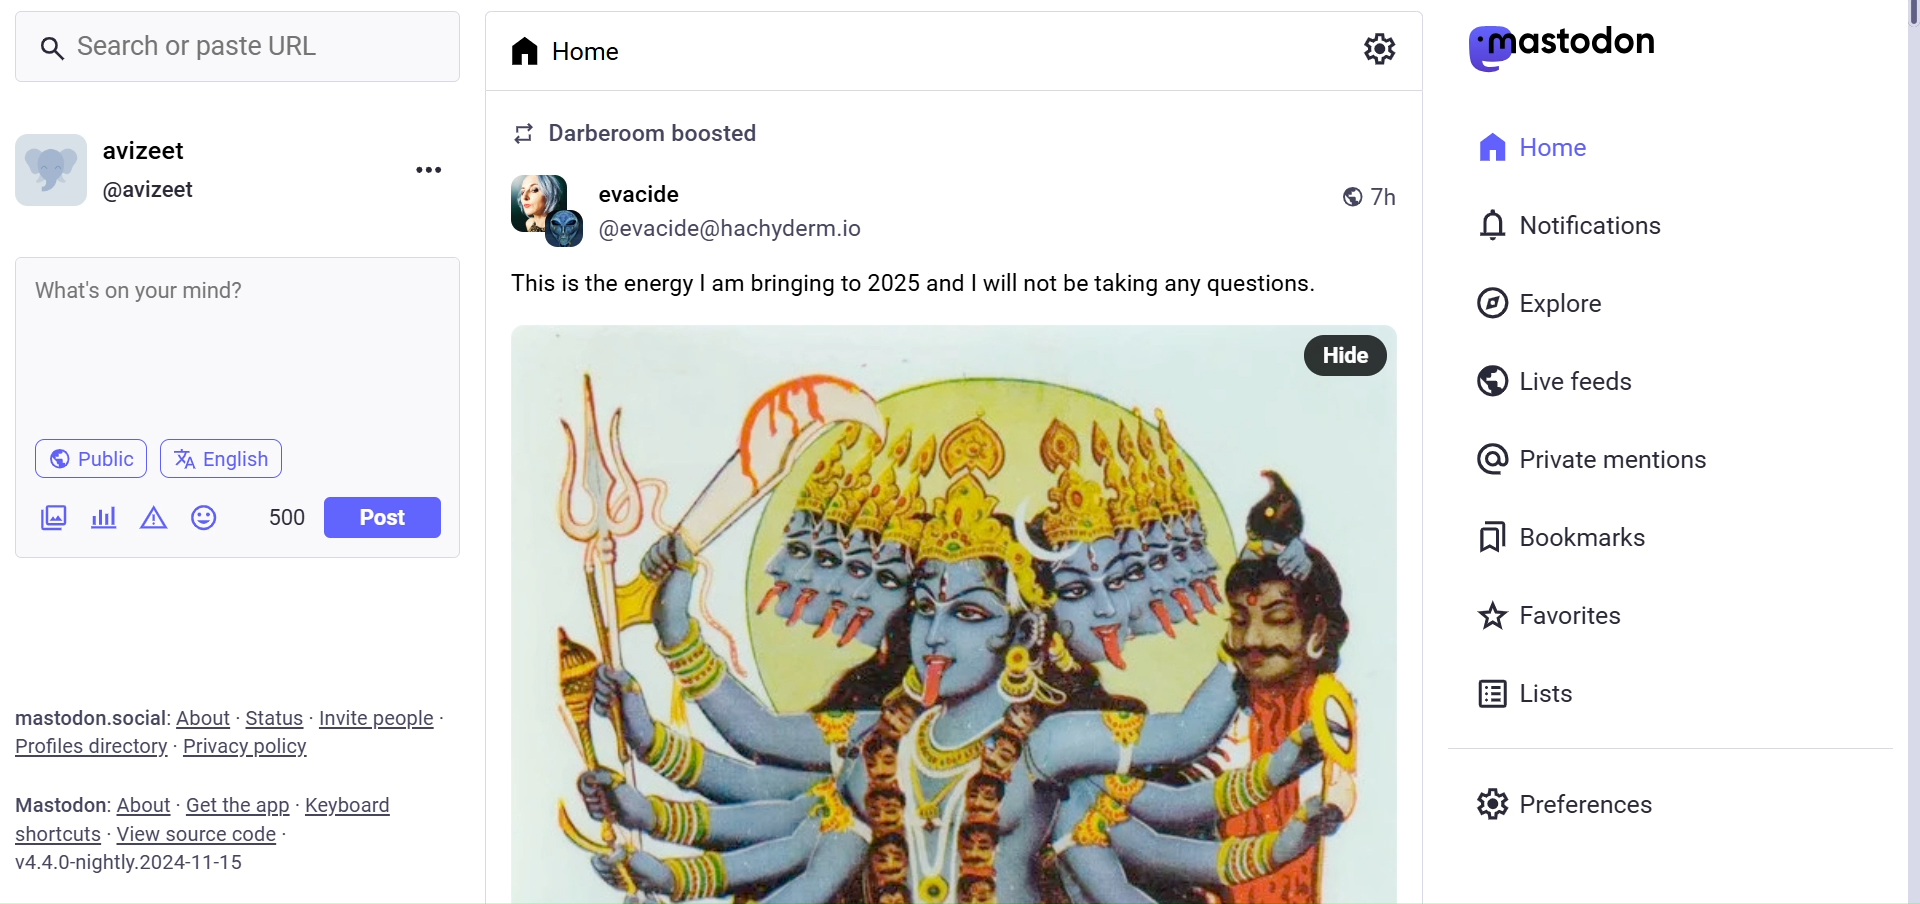  I want to click on Shortcuts, so click(59, 836).